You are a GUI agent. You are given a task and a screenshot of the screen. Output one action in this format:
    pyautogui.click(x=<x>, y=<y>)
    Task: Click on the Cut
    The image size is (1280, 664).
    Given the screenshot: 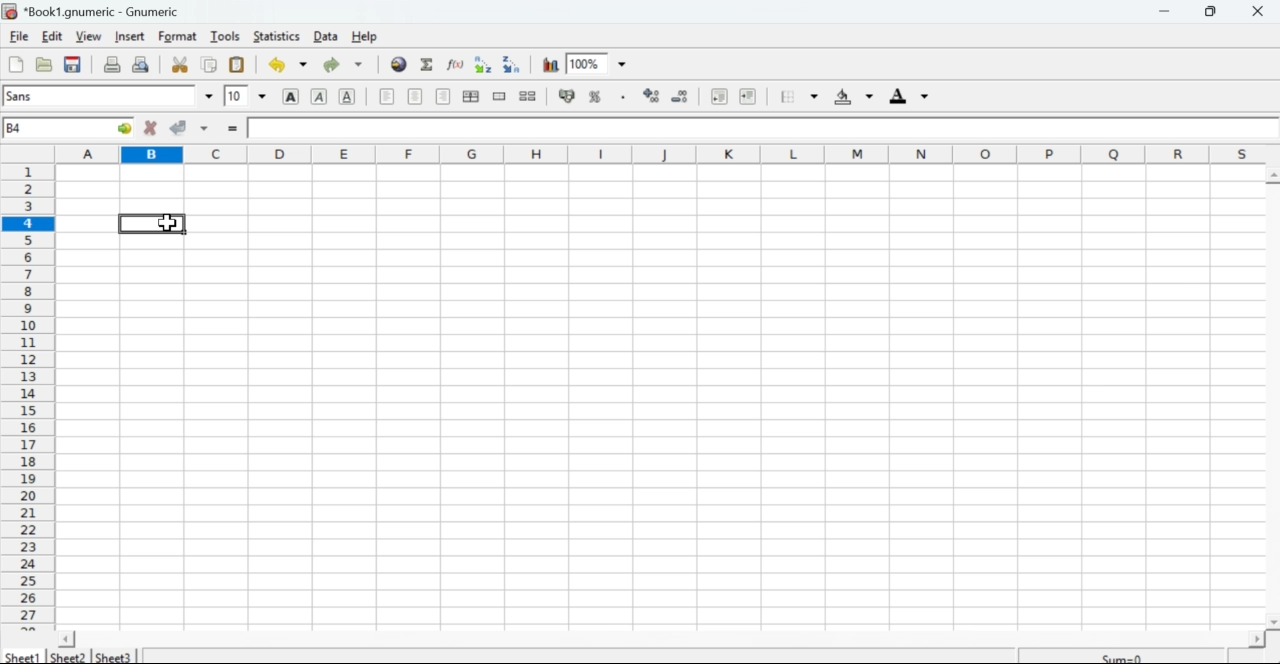 What is the action you would take?
    pyautogui.click(x=181, y=65)
    